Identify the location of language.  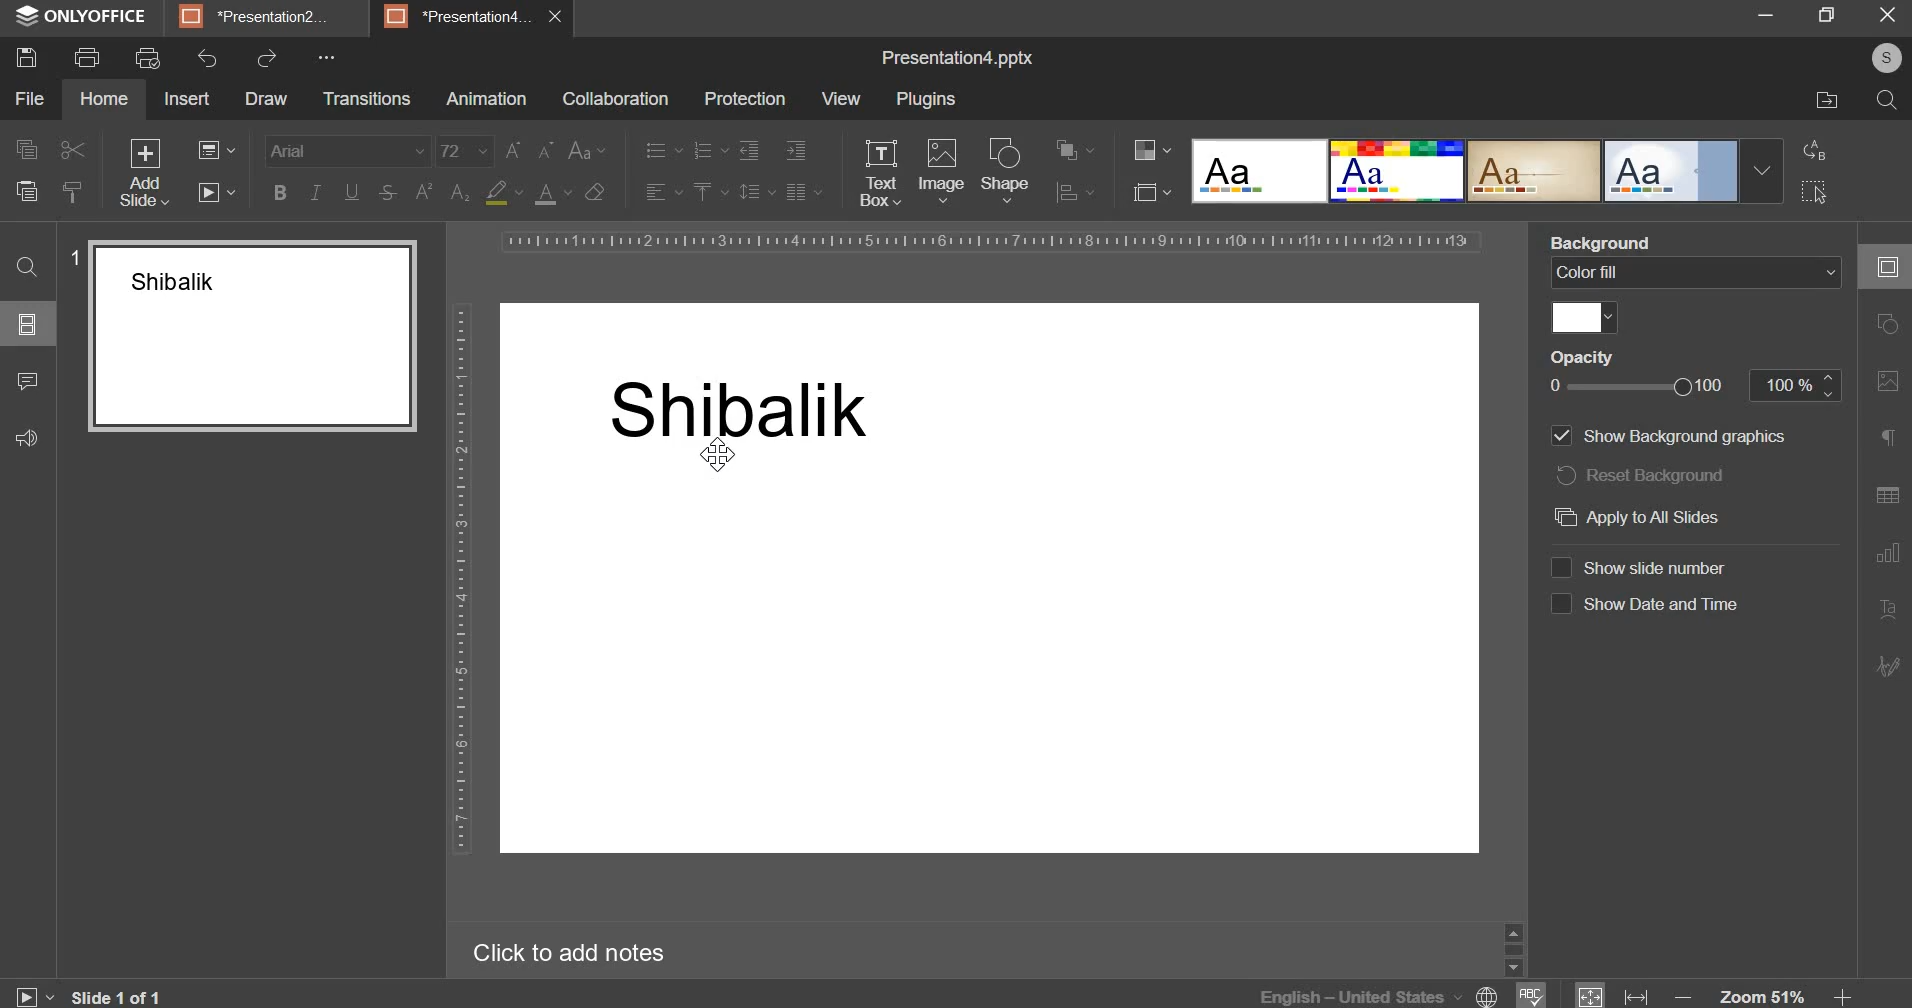
(1486, 995).